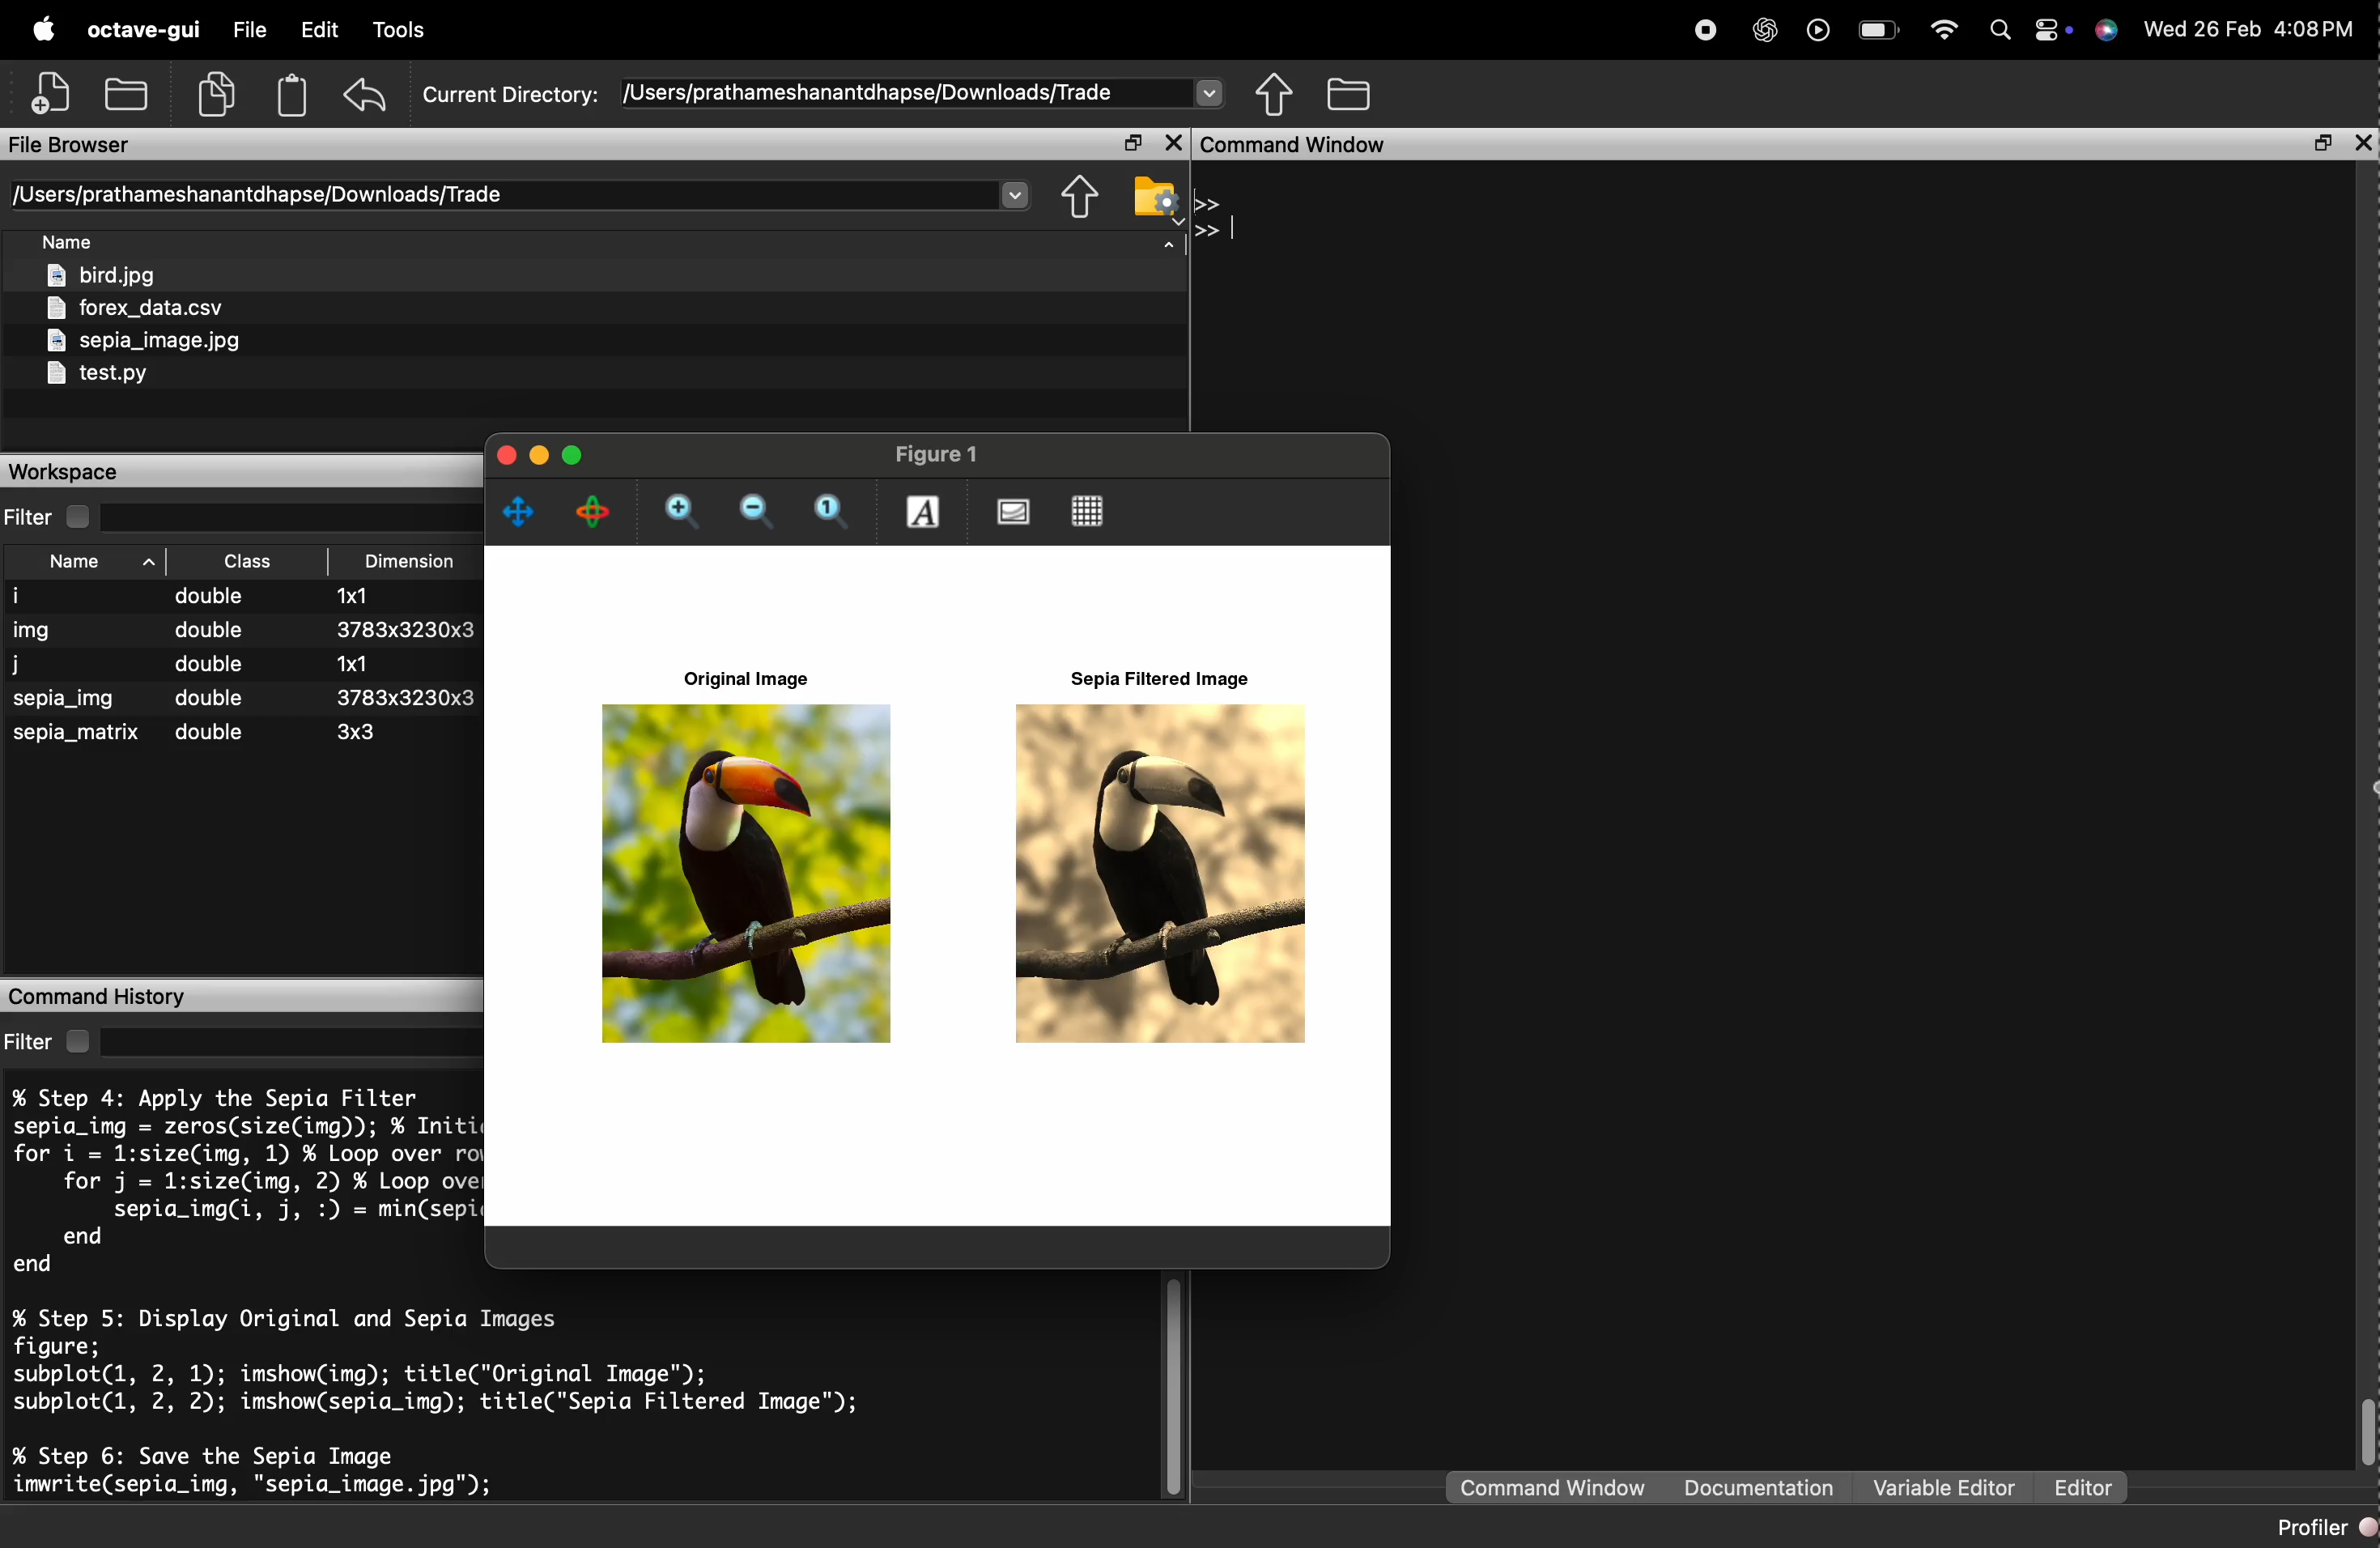 The image size is (2380, 1548). I want to click on open in separate window, so click(2325, 144).